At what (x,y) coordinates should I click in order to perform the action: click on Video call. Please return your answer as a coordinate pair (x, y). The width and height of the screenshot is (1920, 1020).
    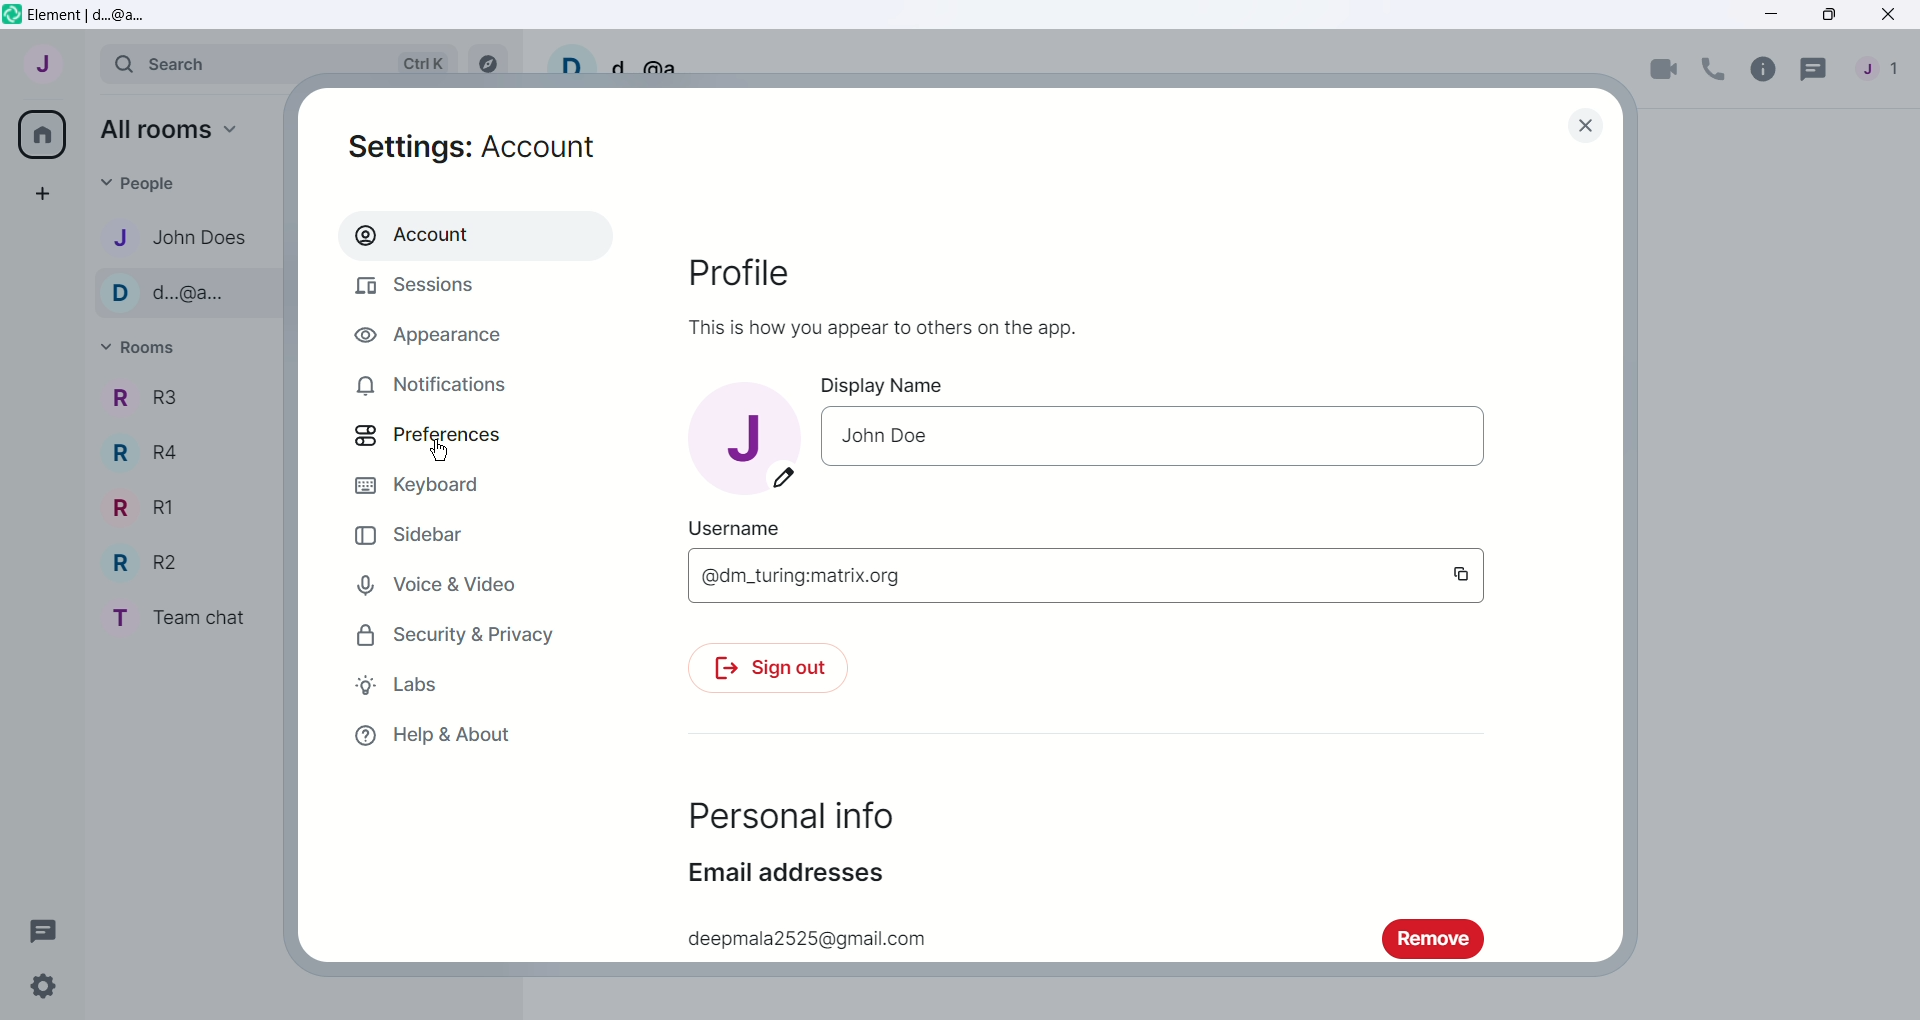
    Looking at the image, I should click on (1663, 71).